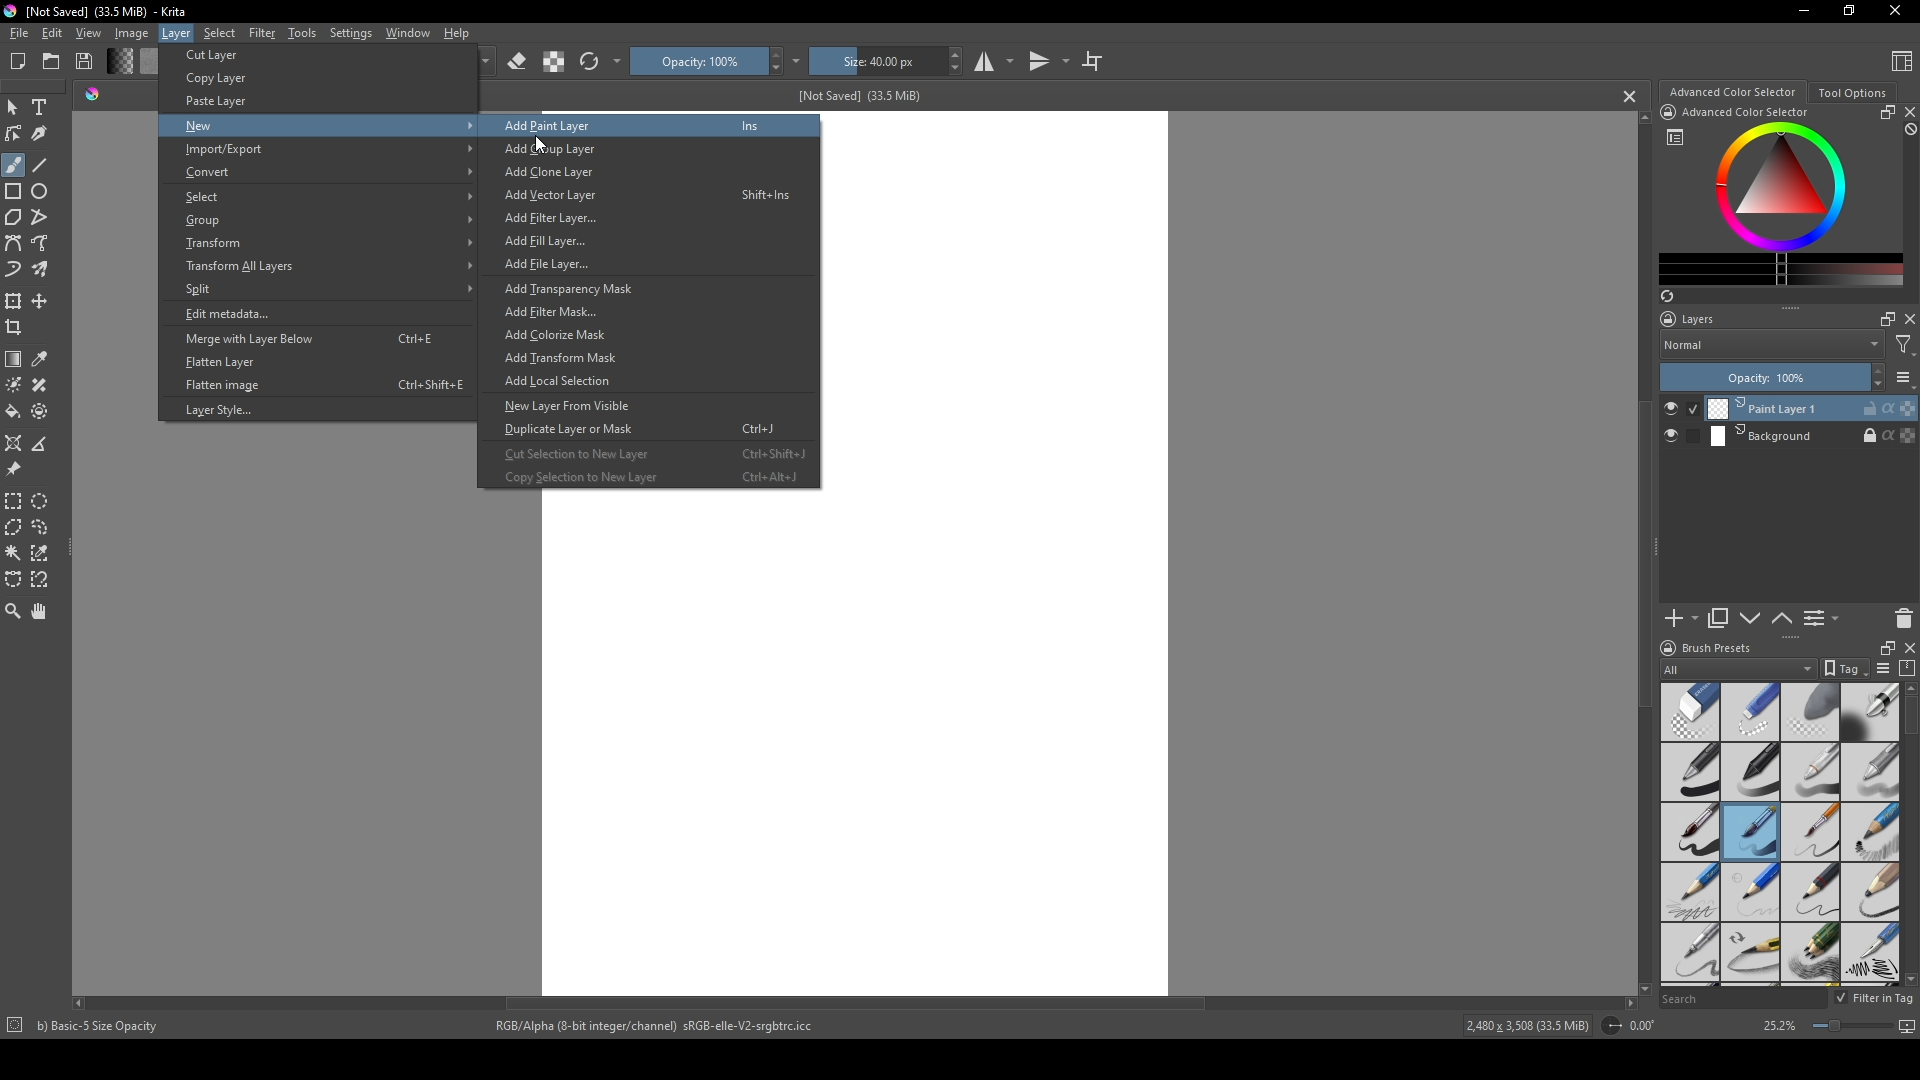 The height and width of the screenshot is (1080, 1920). Describe the element at coordinates (14, 580) in the screenshot. I see `bezier curve` at that location.